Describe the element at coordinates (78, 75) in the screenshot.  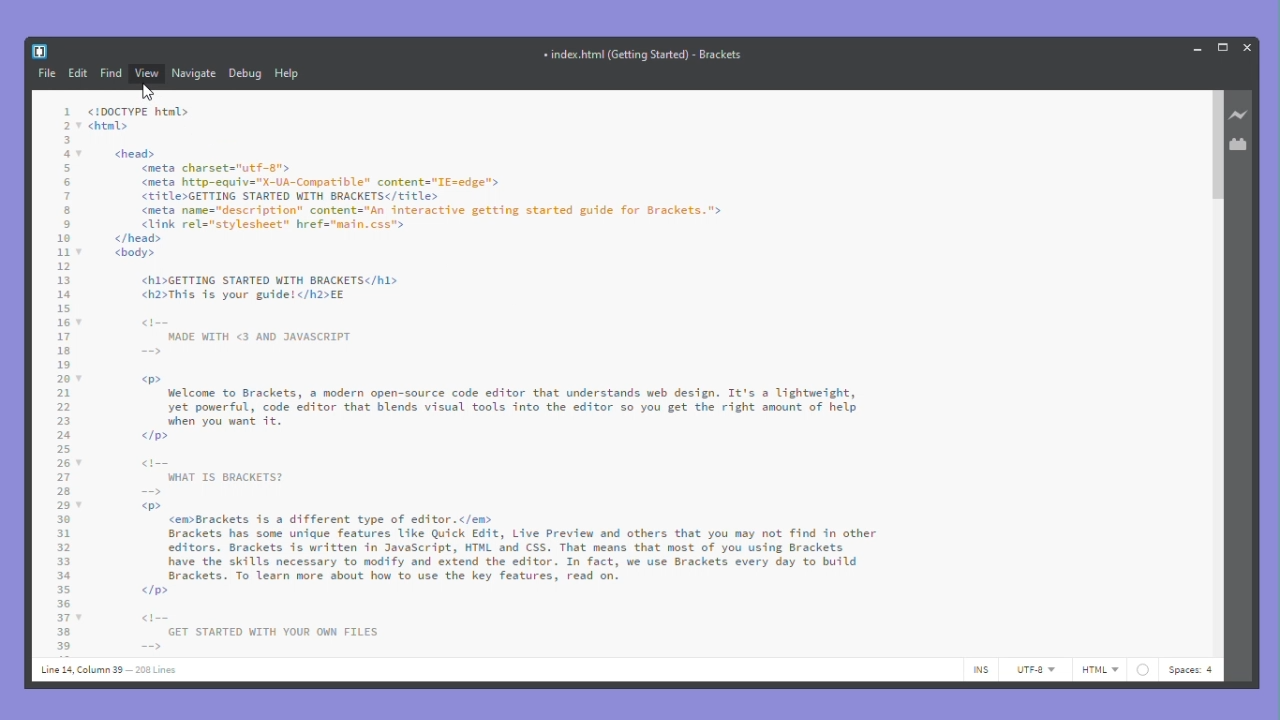
I see `edit` at that location.